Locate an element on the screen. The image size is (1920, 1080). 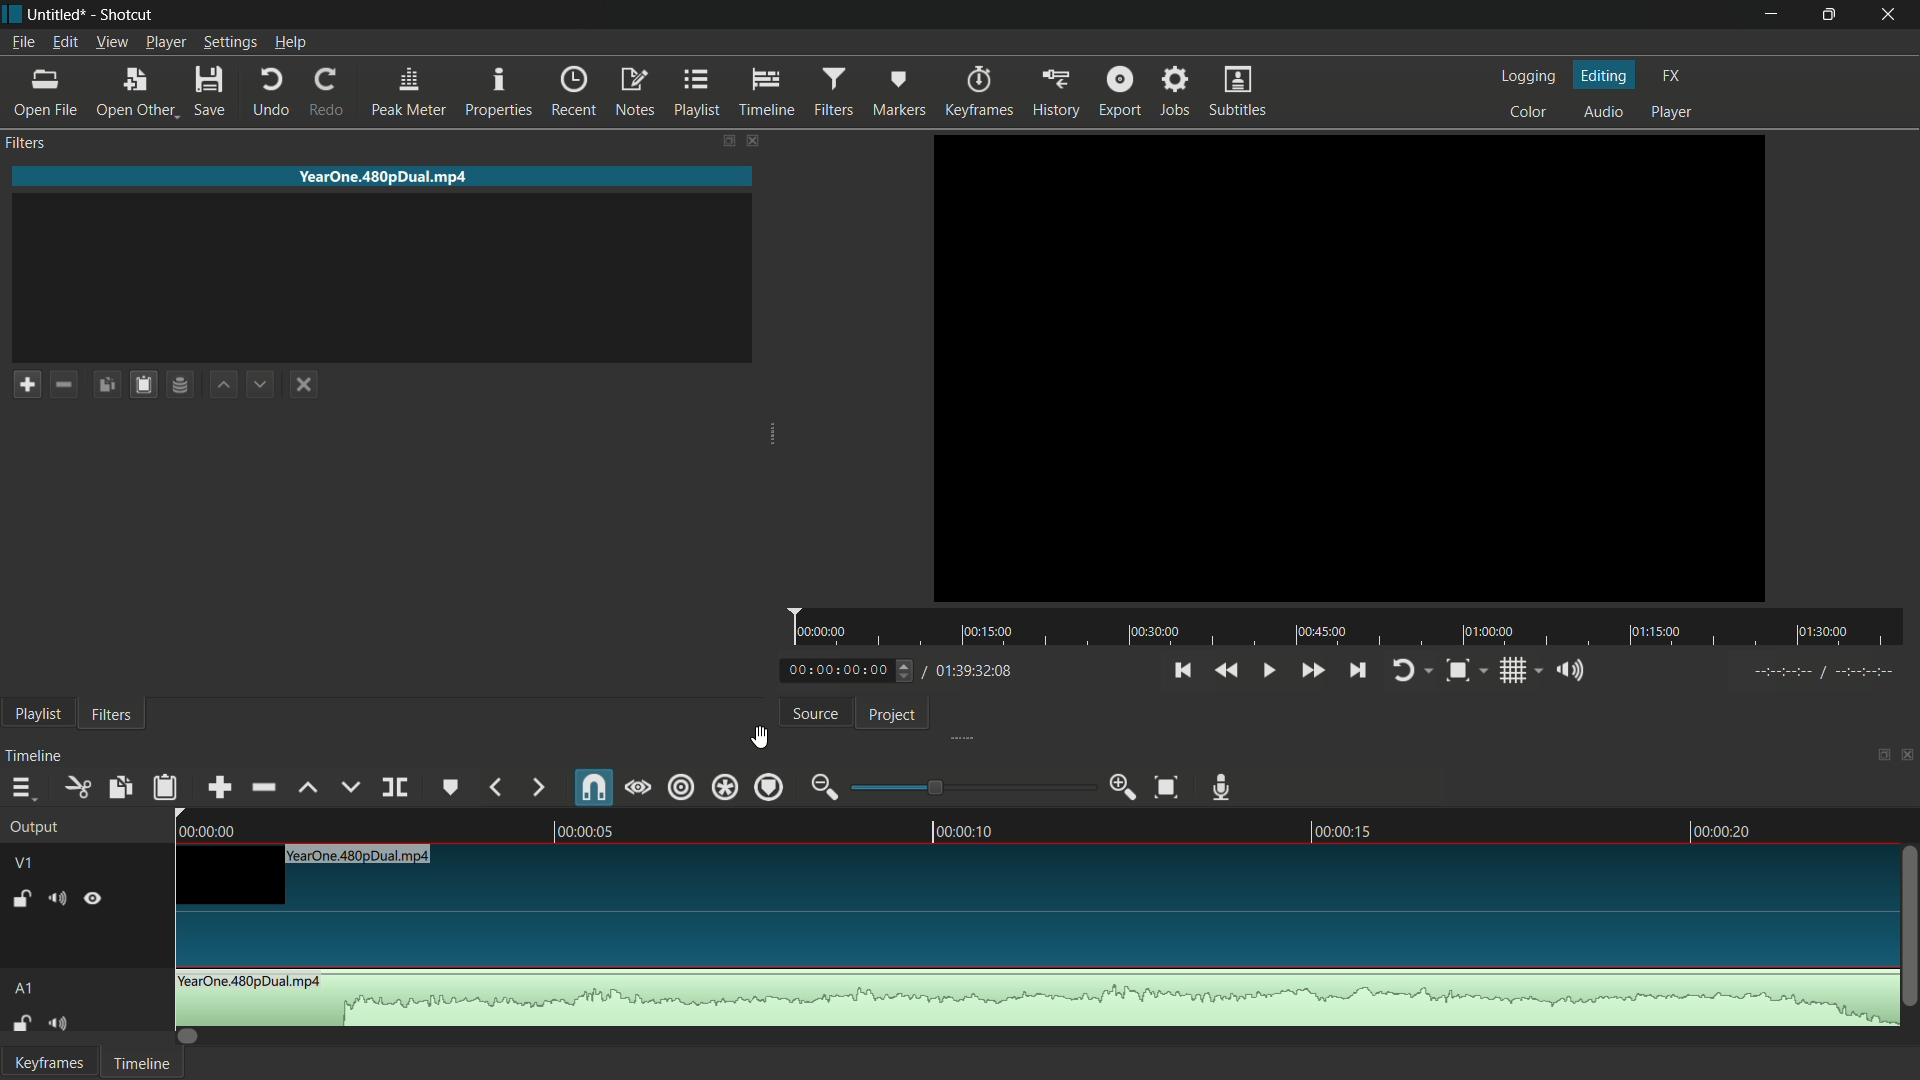
ripple markers is located at coordinates (766, 787).